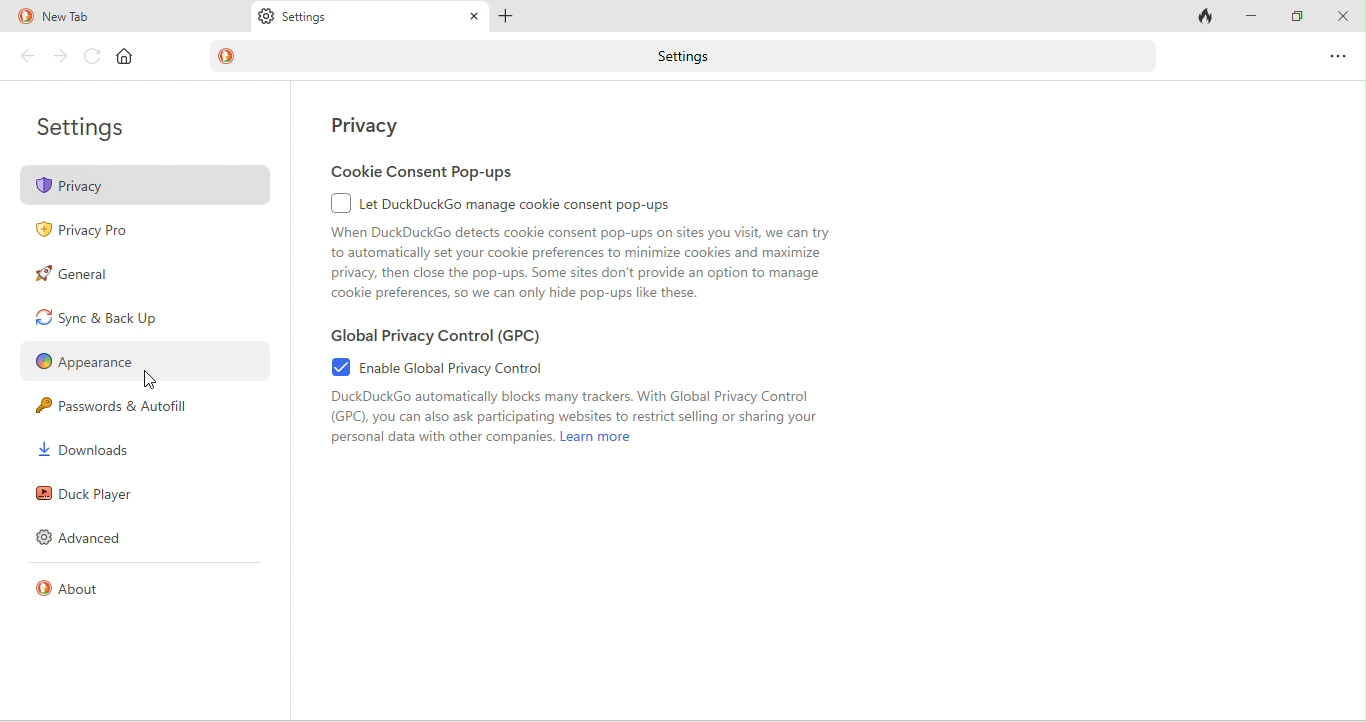 The height and width of the screenshot is (722, 1366). I want to click on cookie consent pop ups, so click(441, 170).